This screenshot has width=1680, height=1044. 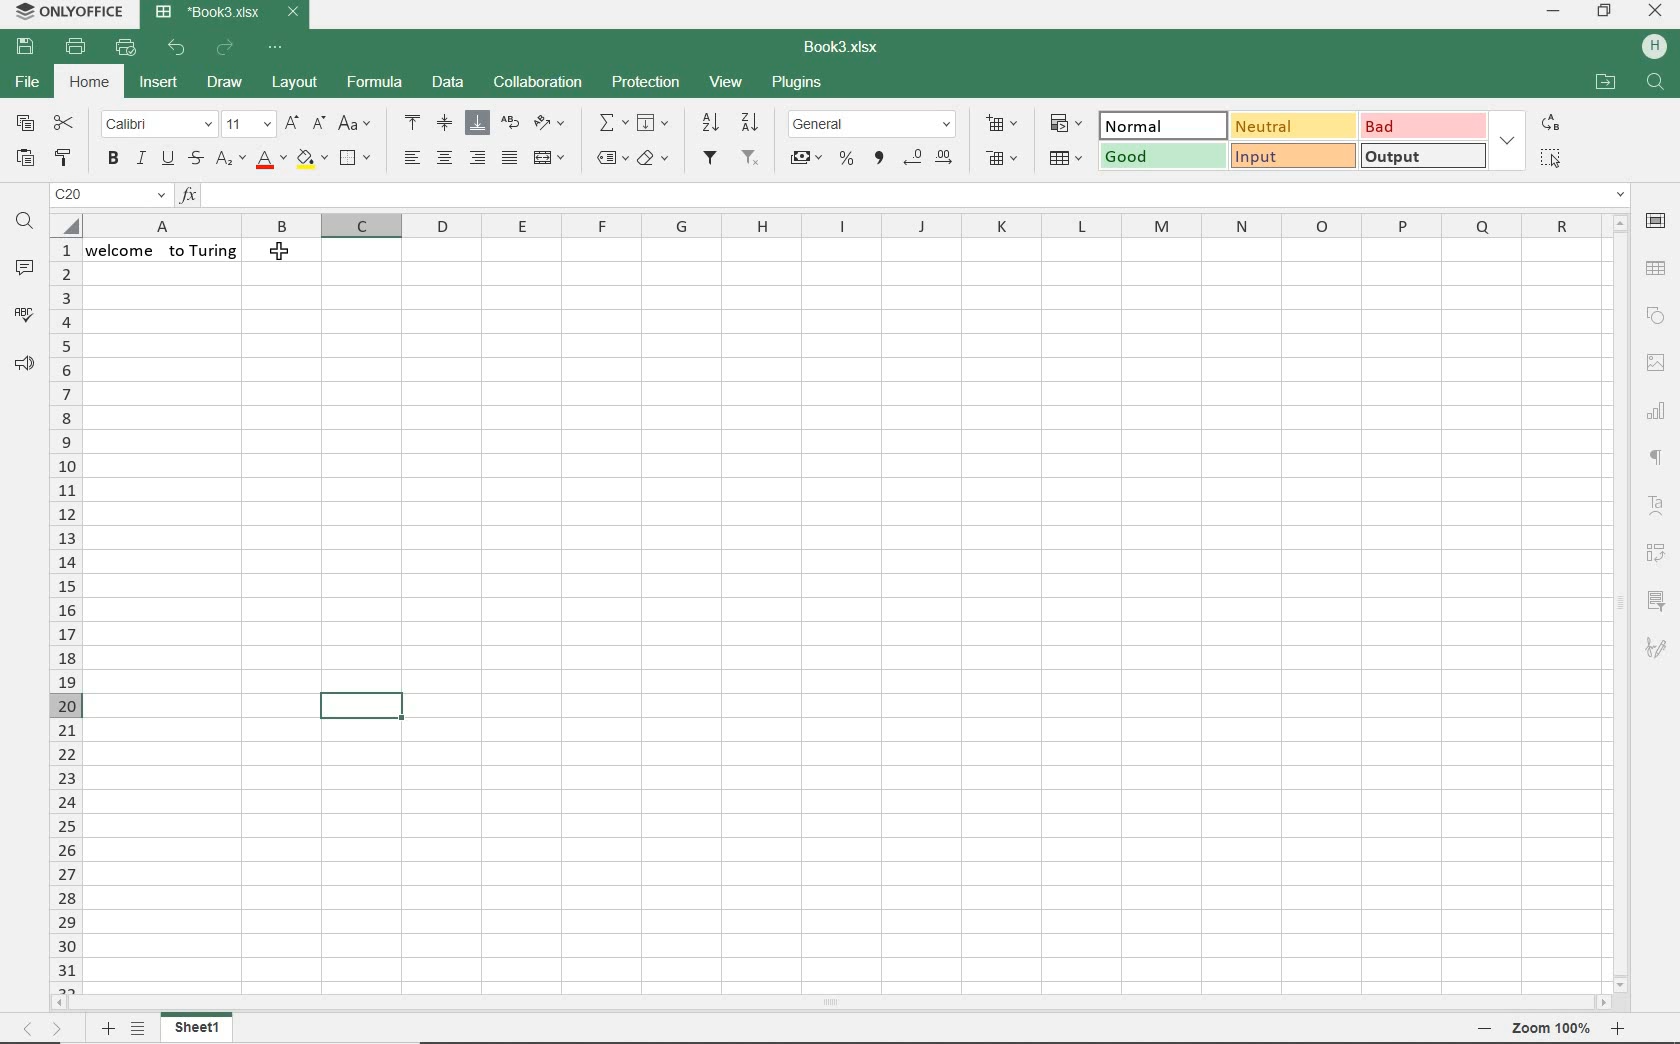 I want to click on font size, so click(x=246, y=124).